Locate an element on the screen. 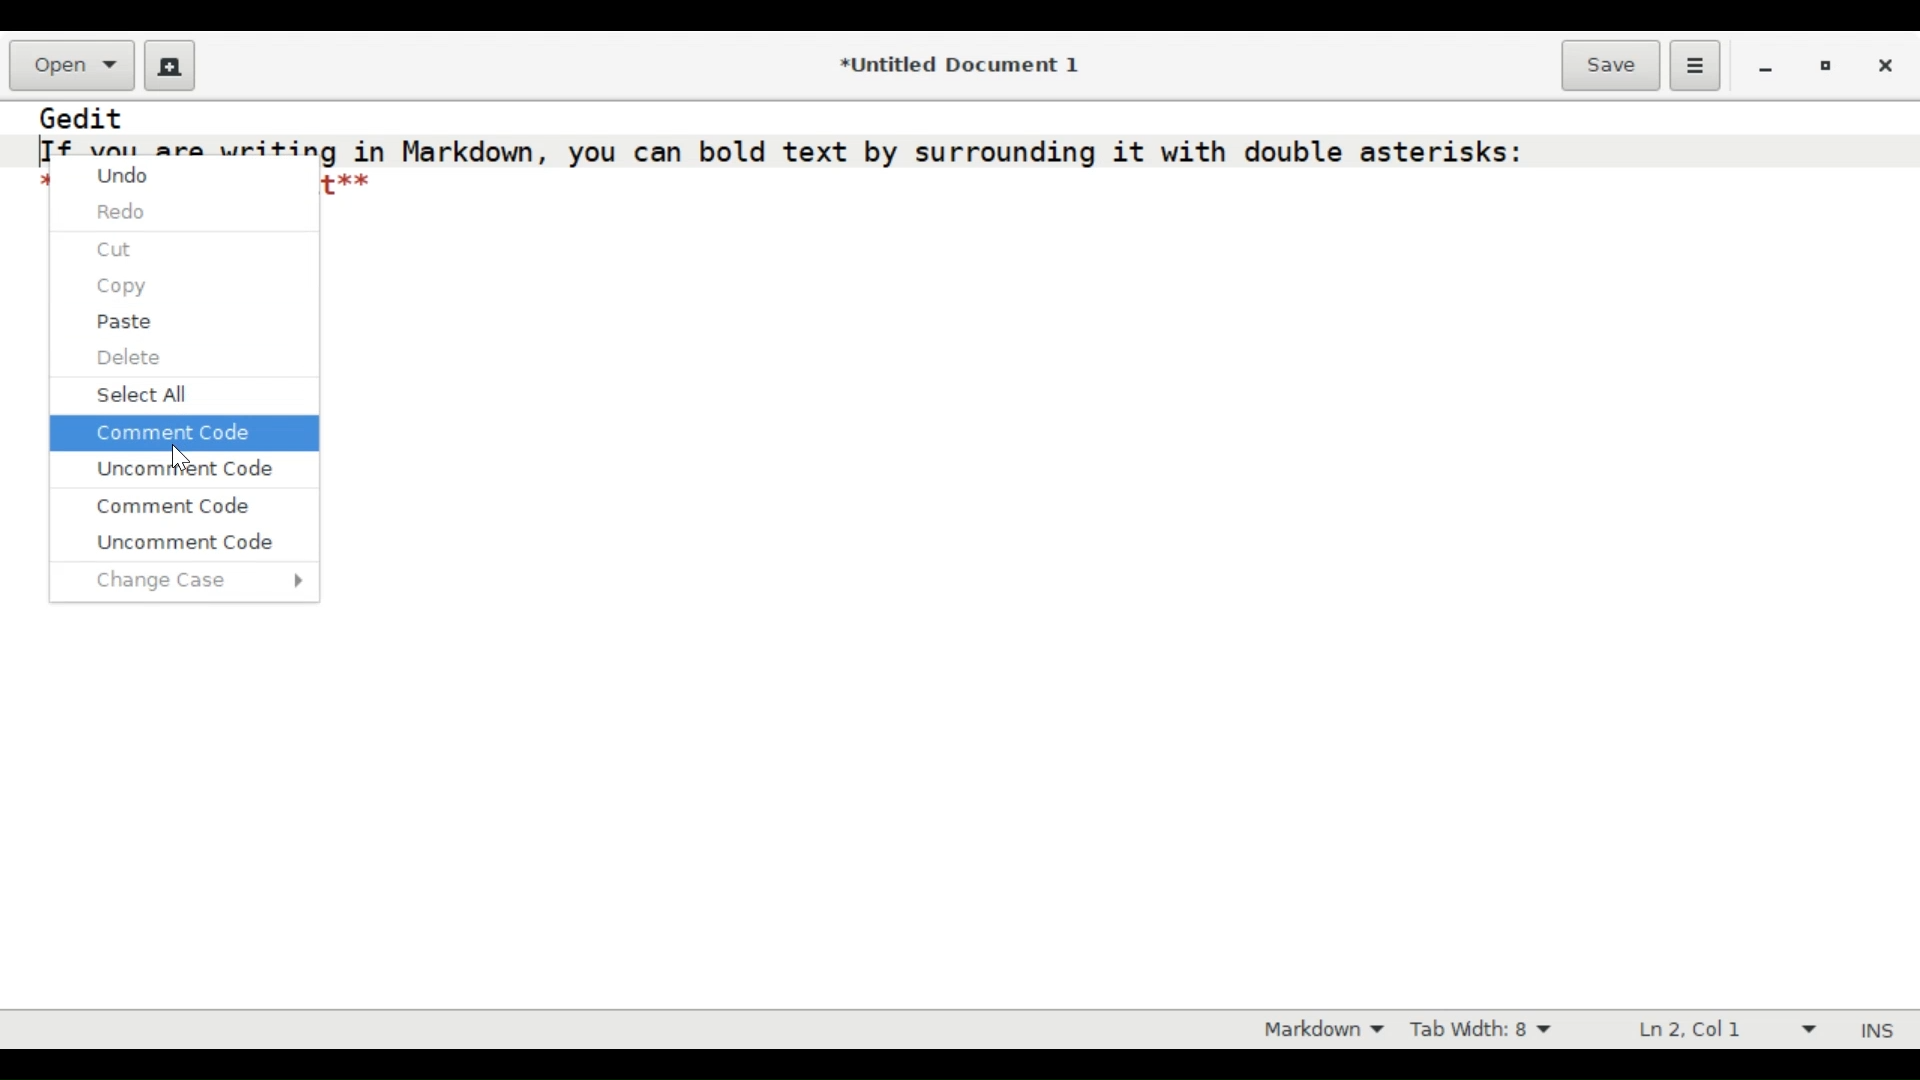  Line & Column Preference is located at coordinates (1720, 1030).